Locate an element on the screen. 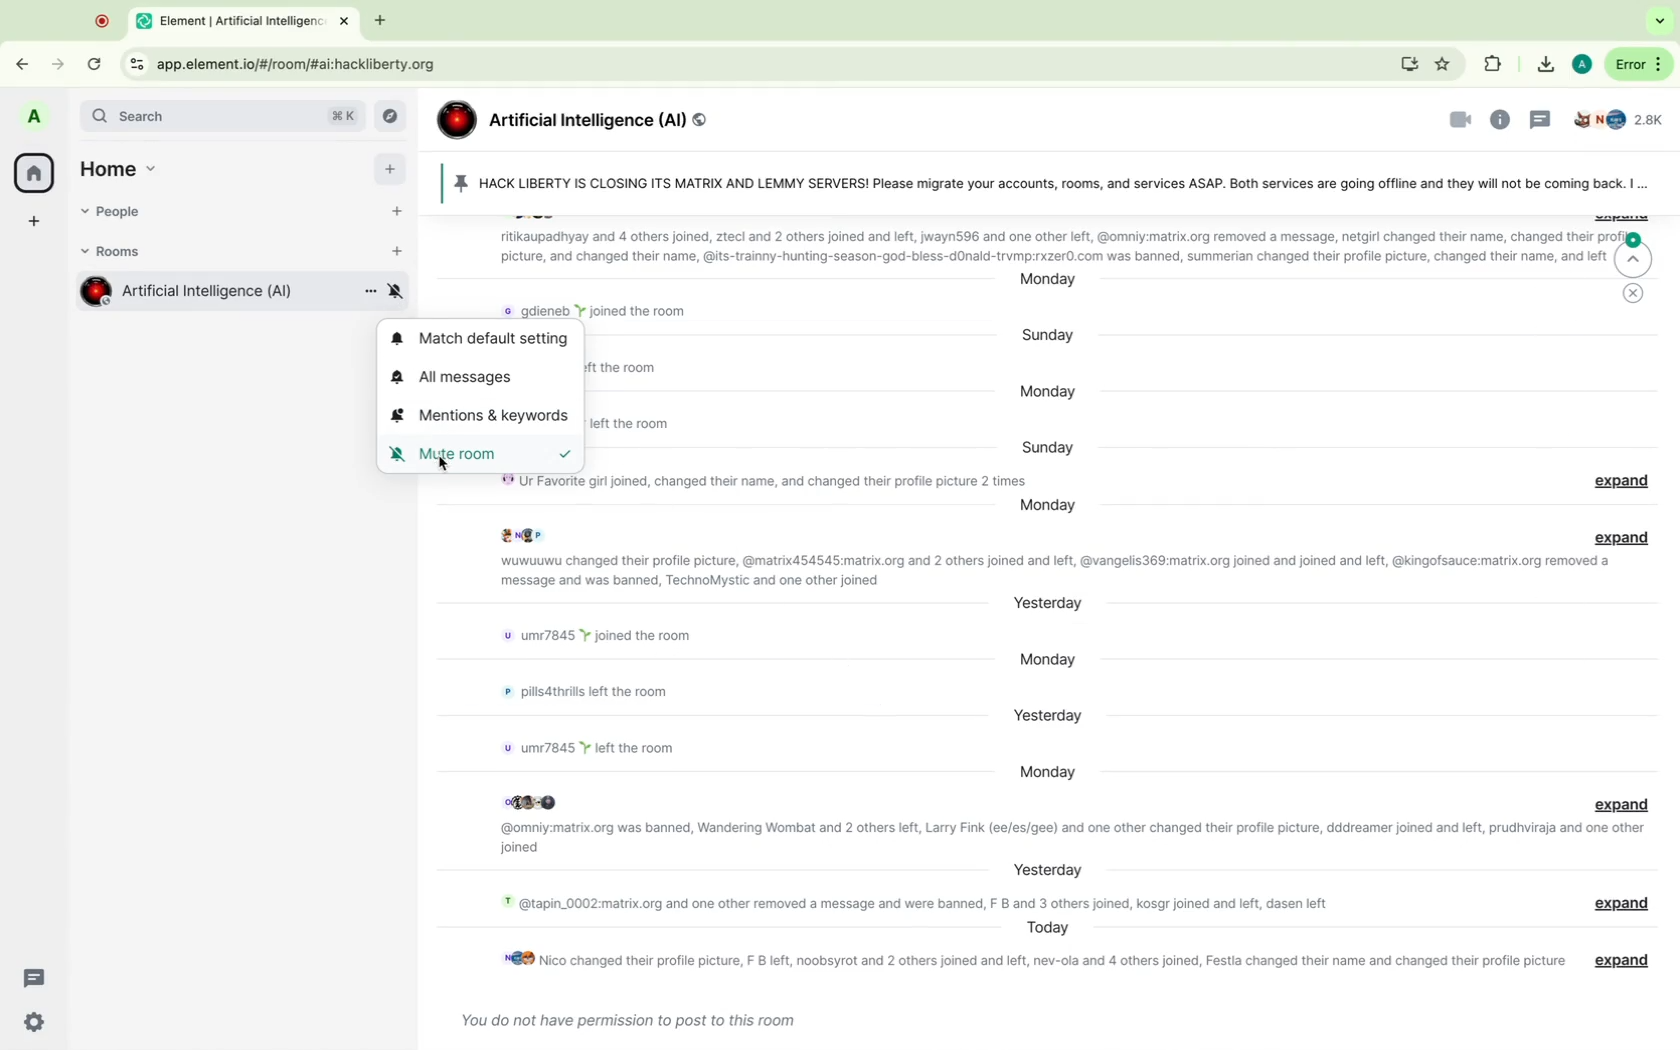 This screenshot has height=1050, width=1680. message is located at coordinates (627, 425).